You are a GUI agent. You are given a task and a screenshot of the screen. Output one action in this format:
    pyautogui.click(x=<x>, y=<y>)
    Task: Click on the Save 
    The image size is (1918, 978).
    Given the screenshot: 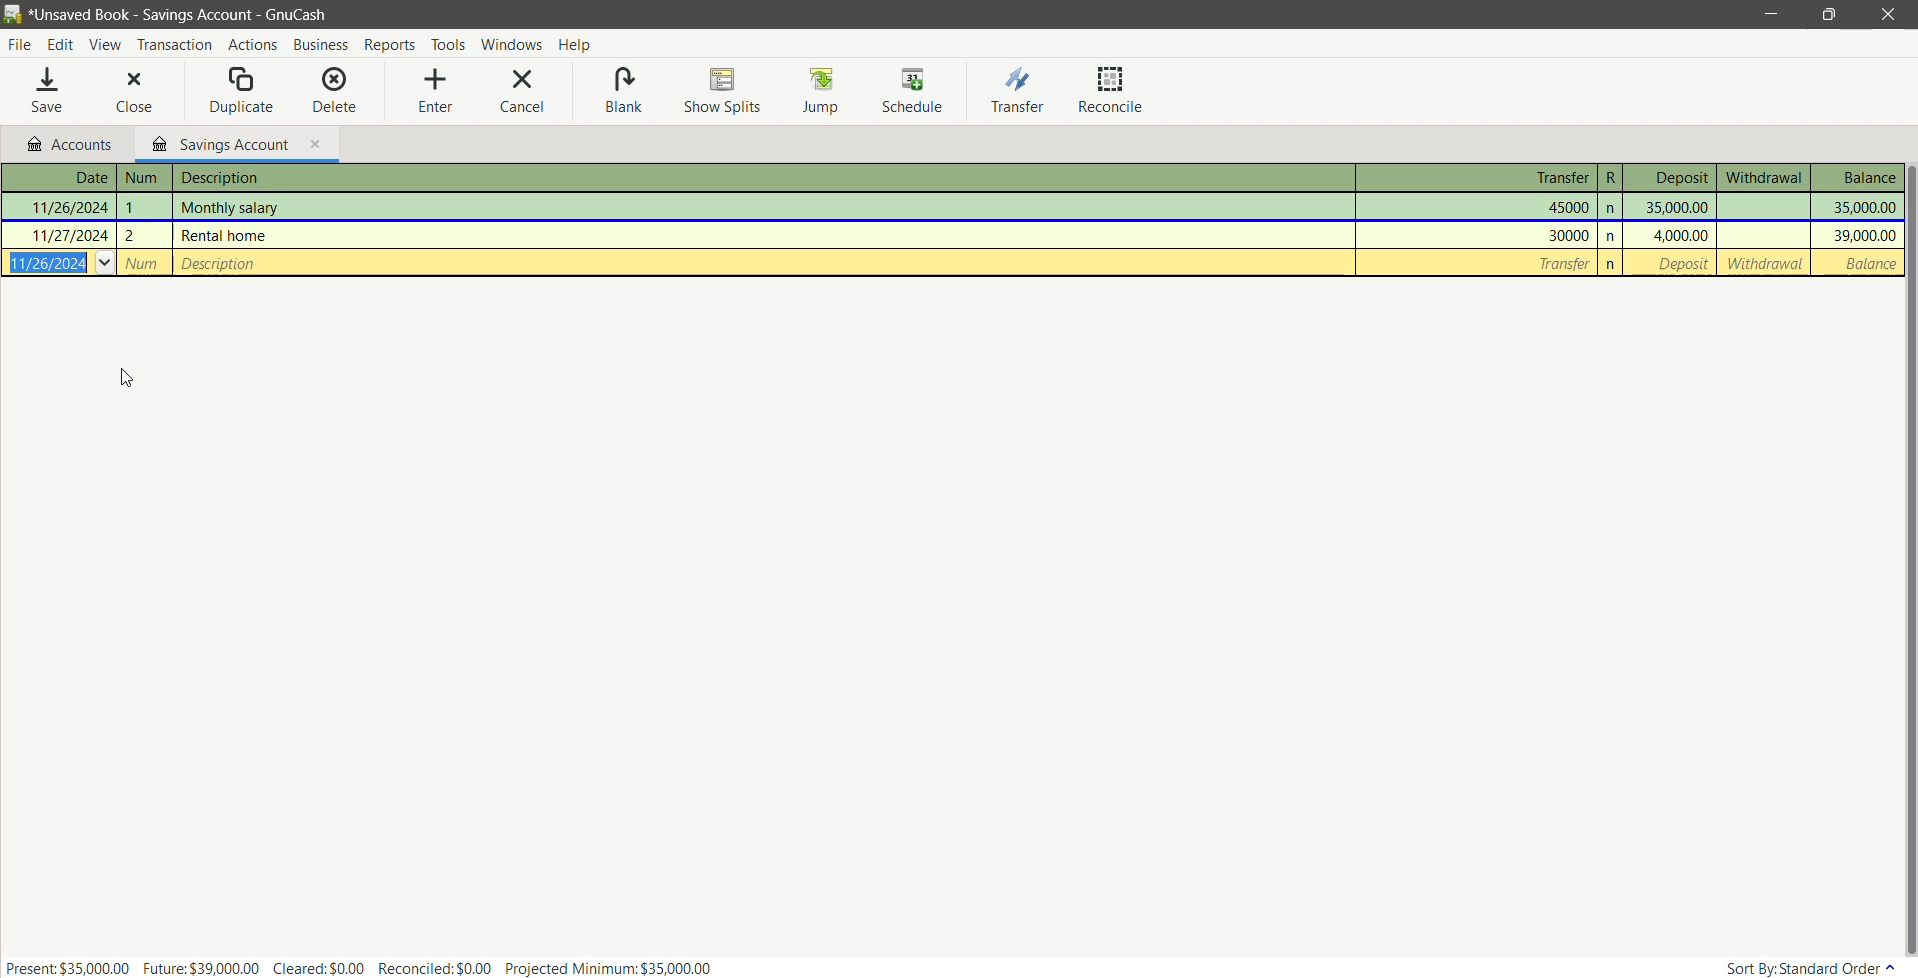 What is the action you would take?
    pyautogui.click(x=49, y=88)
    